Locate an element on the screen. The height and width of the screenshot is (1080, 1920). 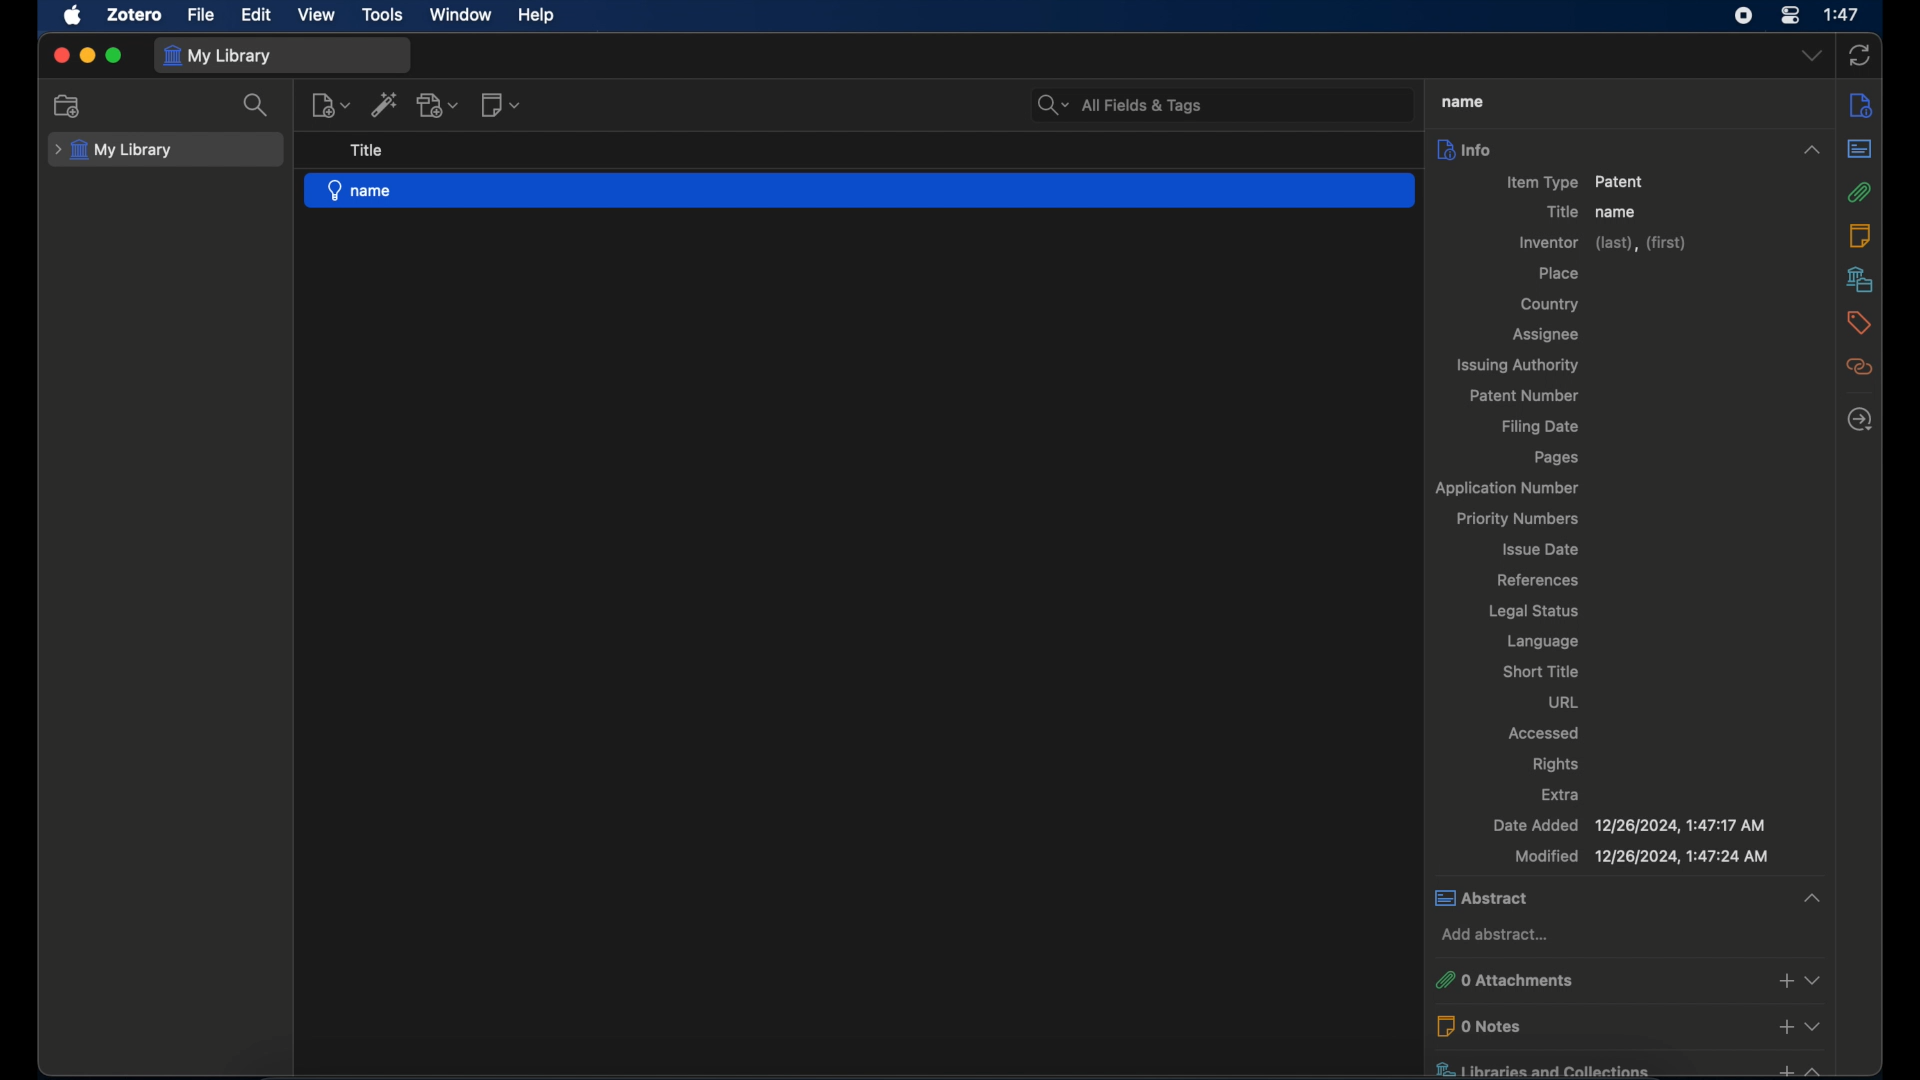
search is located at coordinates (256, 107).